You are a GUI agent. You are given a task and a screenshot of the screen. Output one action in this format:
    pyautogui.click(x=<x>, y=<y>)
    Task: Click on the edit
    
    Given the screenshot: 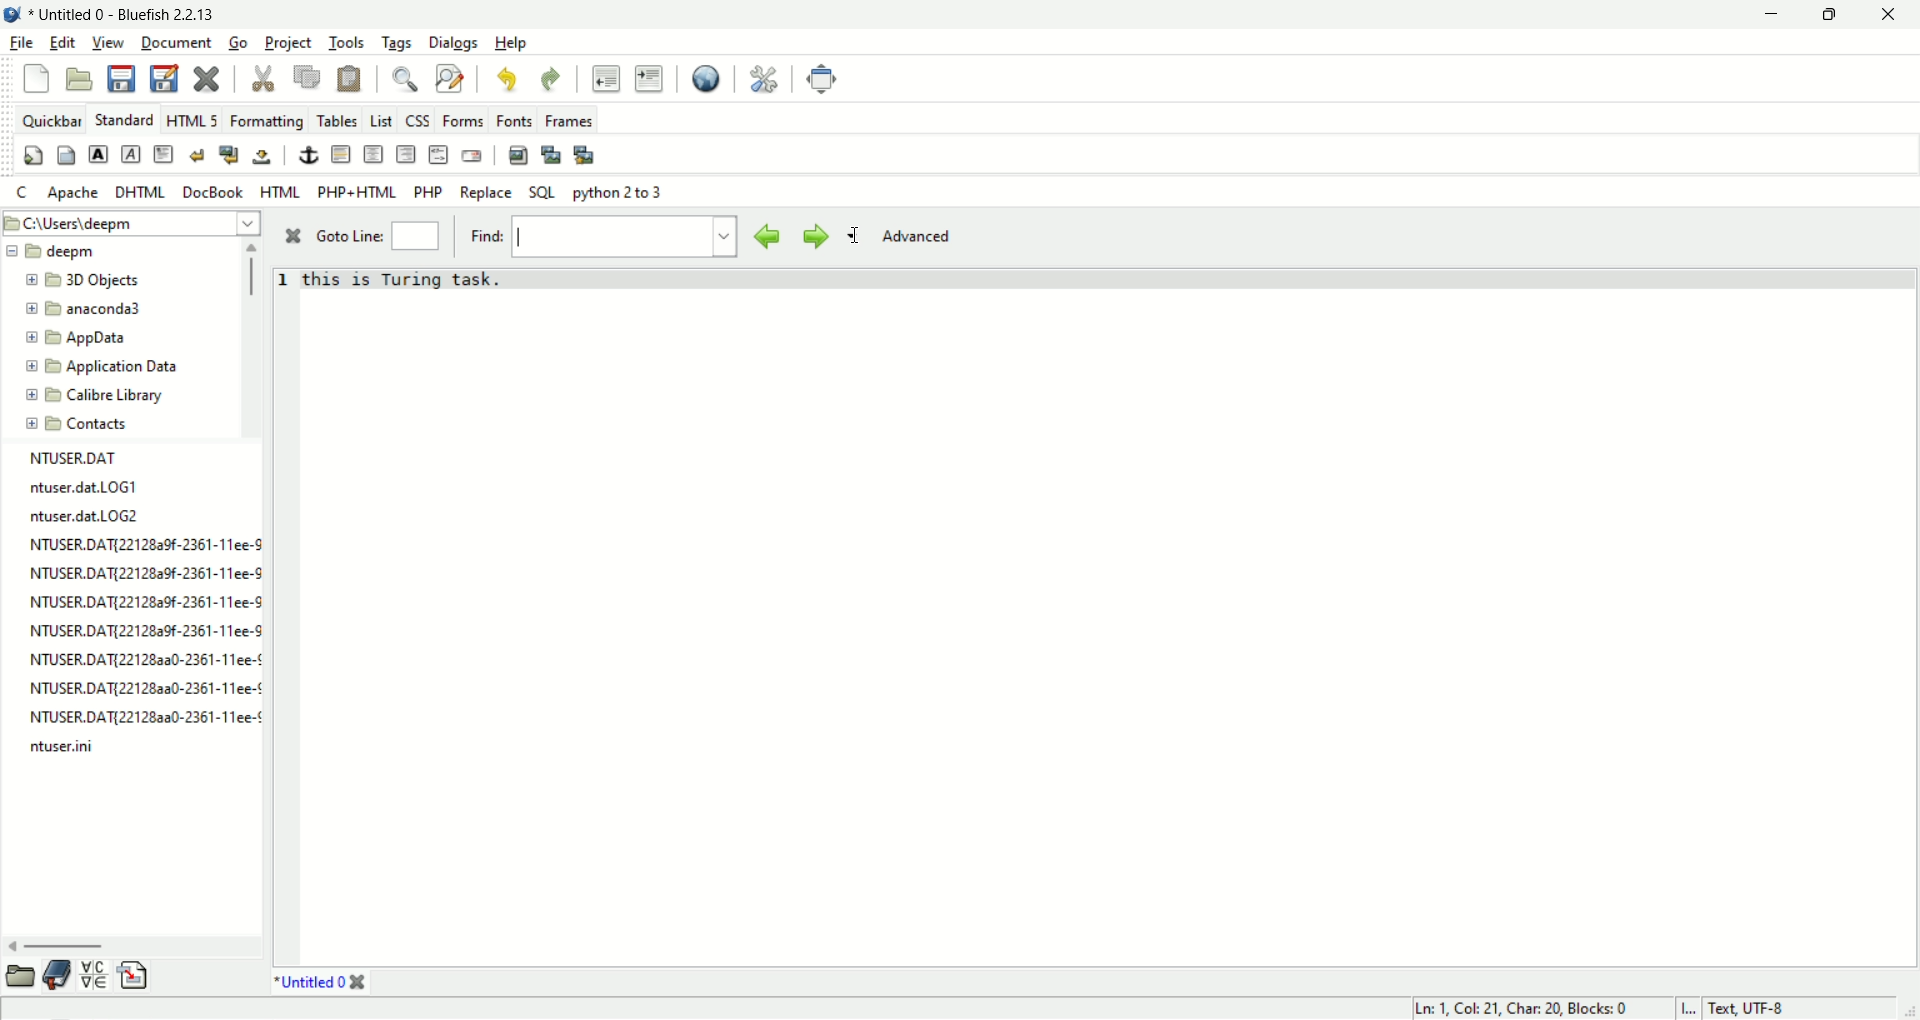 What is the action you would take?
    pyautogui.click(x=59, y=43)
    